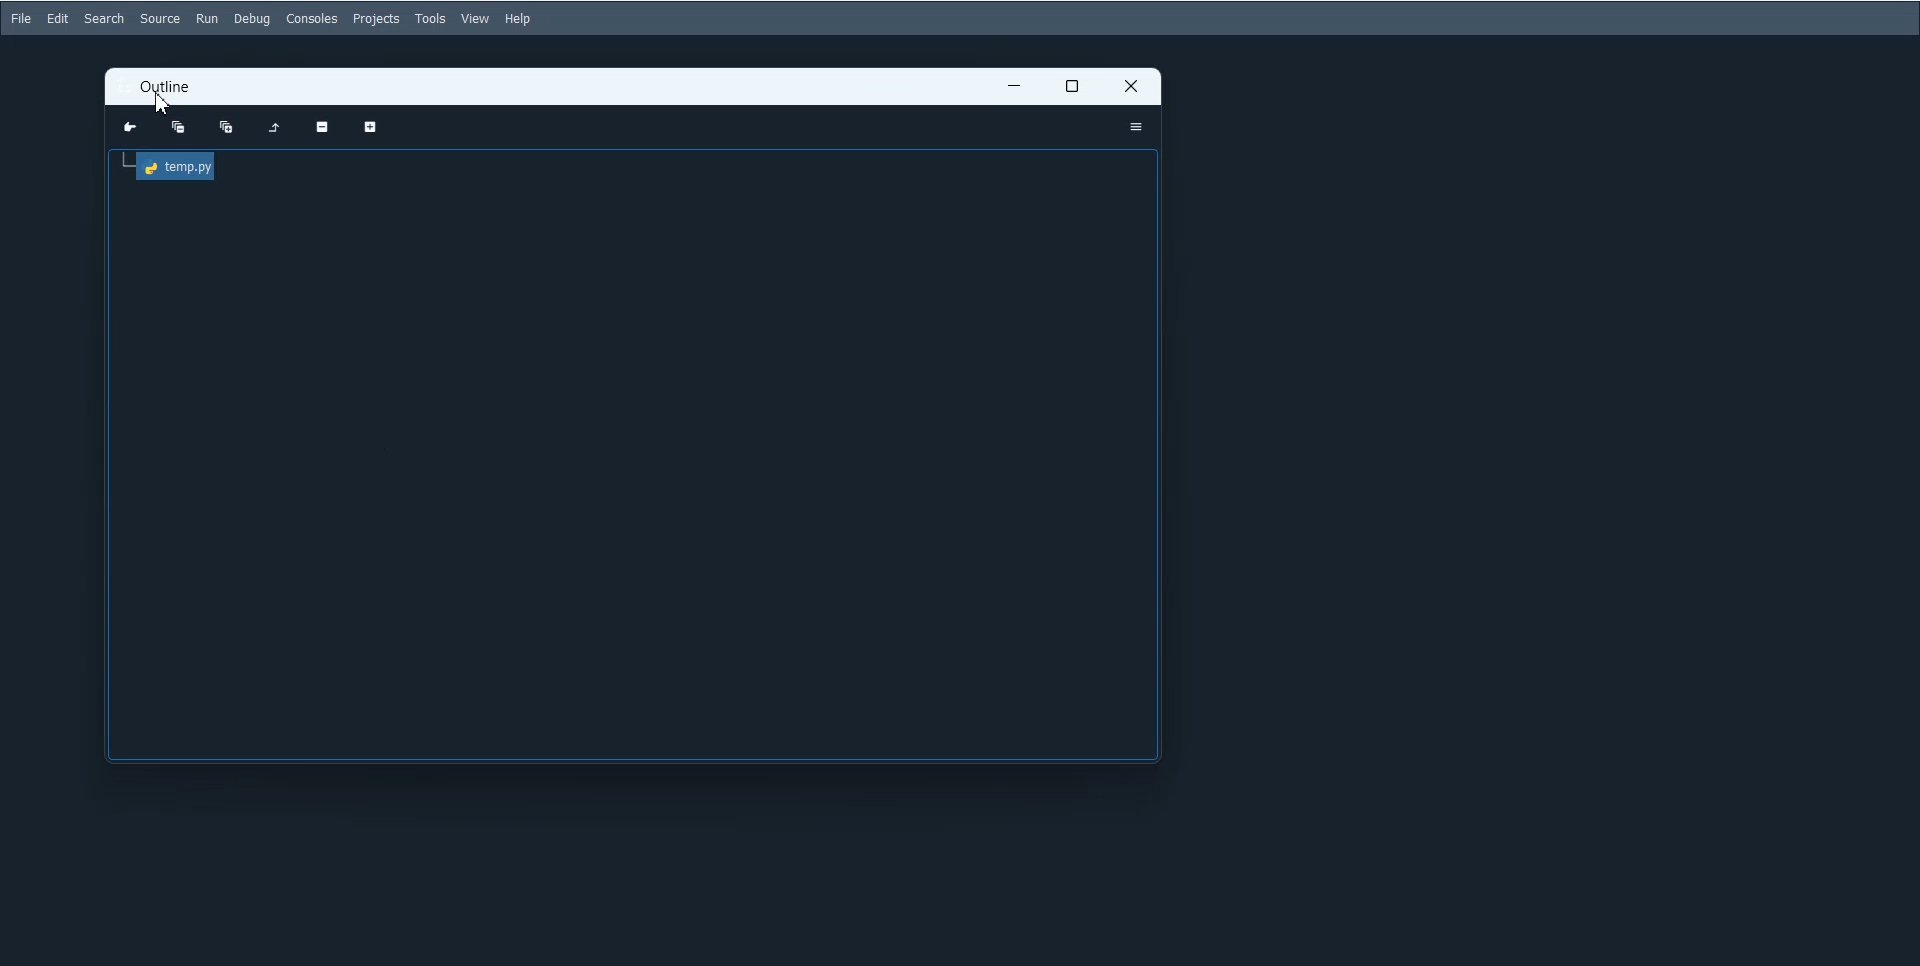 The height and width of the screenshot is (966, 1920). Describe the element at coordinates (170, 167) in the screenshot. I see `Temp.py` at that location.